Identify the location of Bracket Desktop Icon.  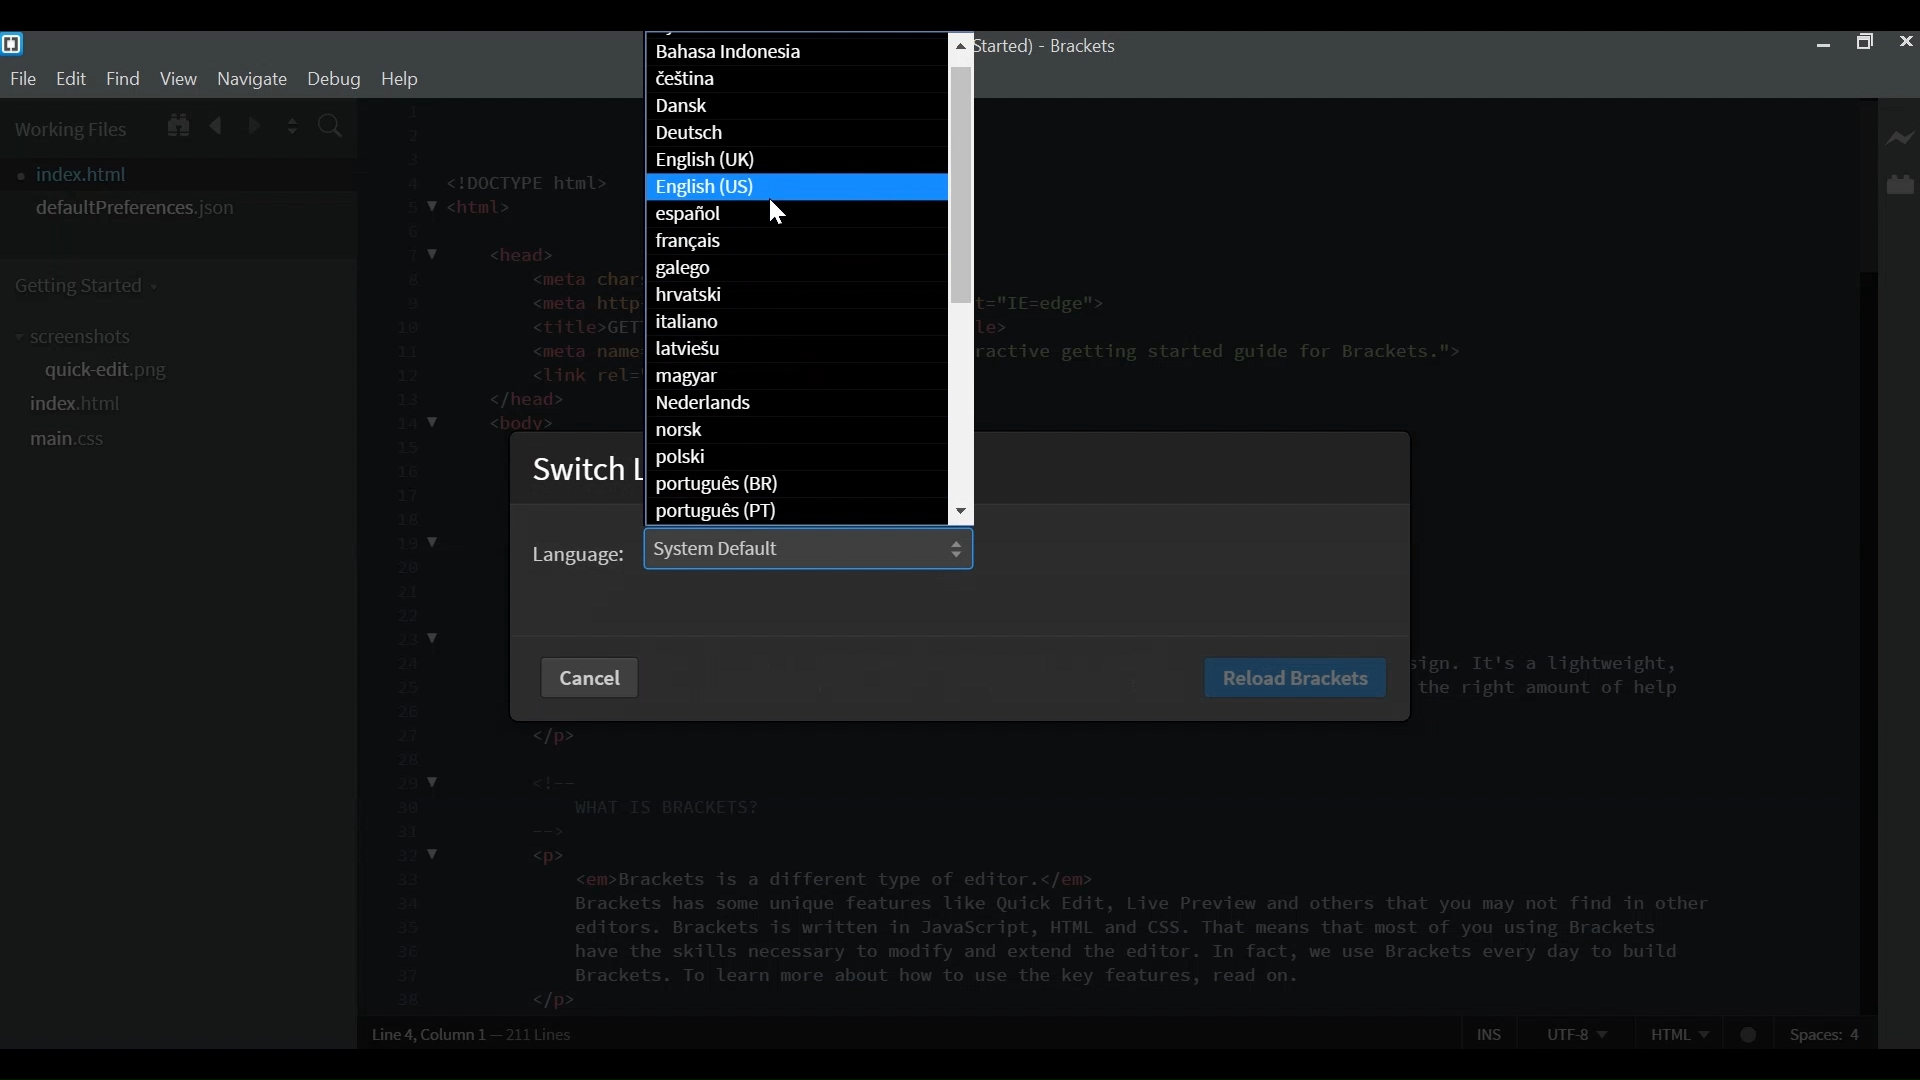
(12, 44).